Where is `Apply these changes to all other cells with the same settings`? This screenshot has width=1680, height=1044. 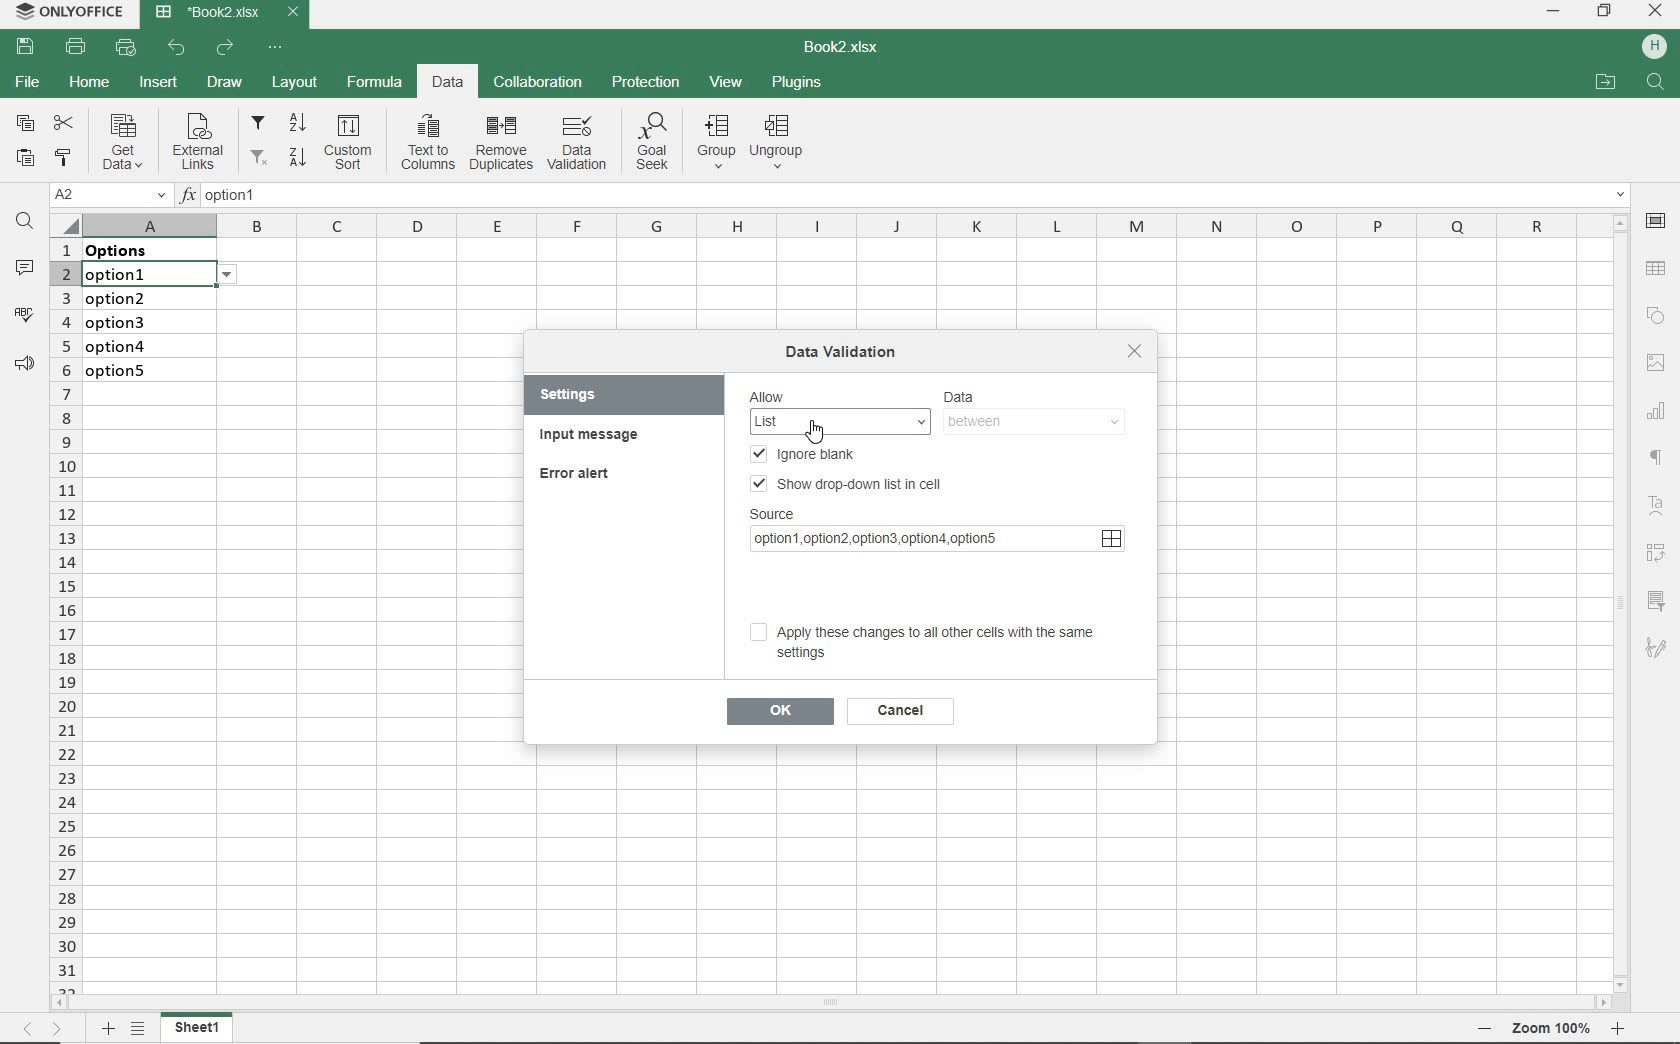
Apply these changes to all other cells with the same settings is located at coordinates (931, 641).